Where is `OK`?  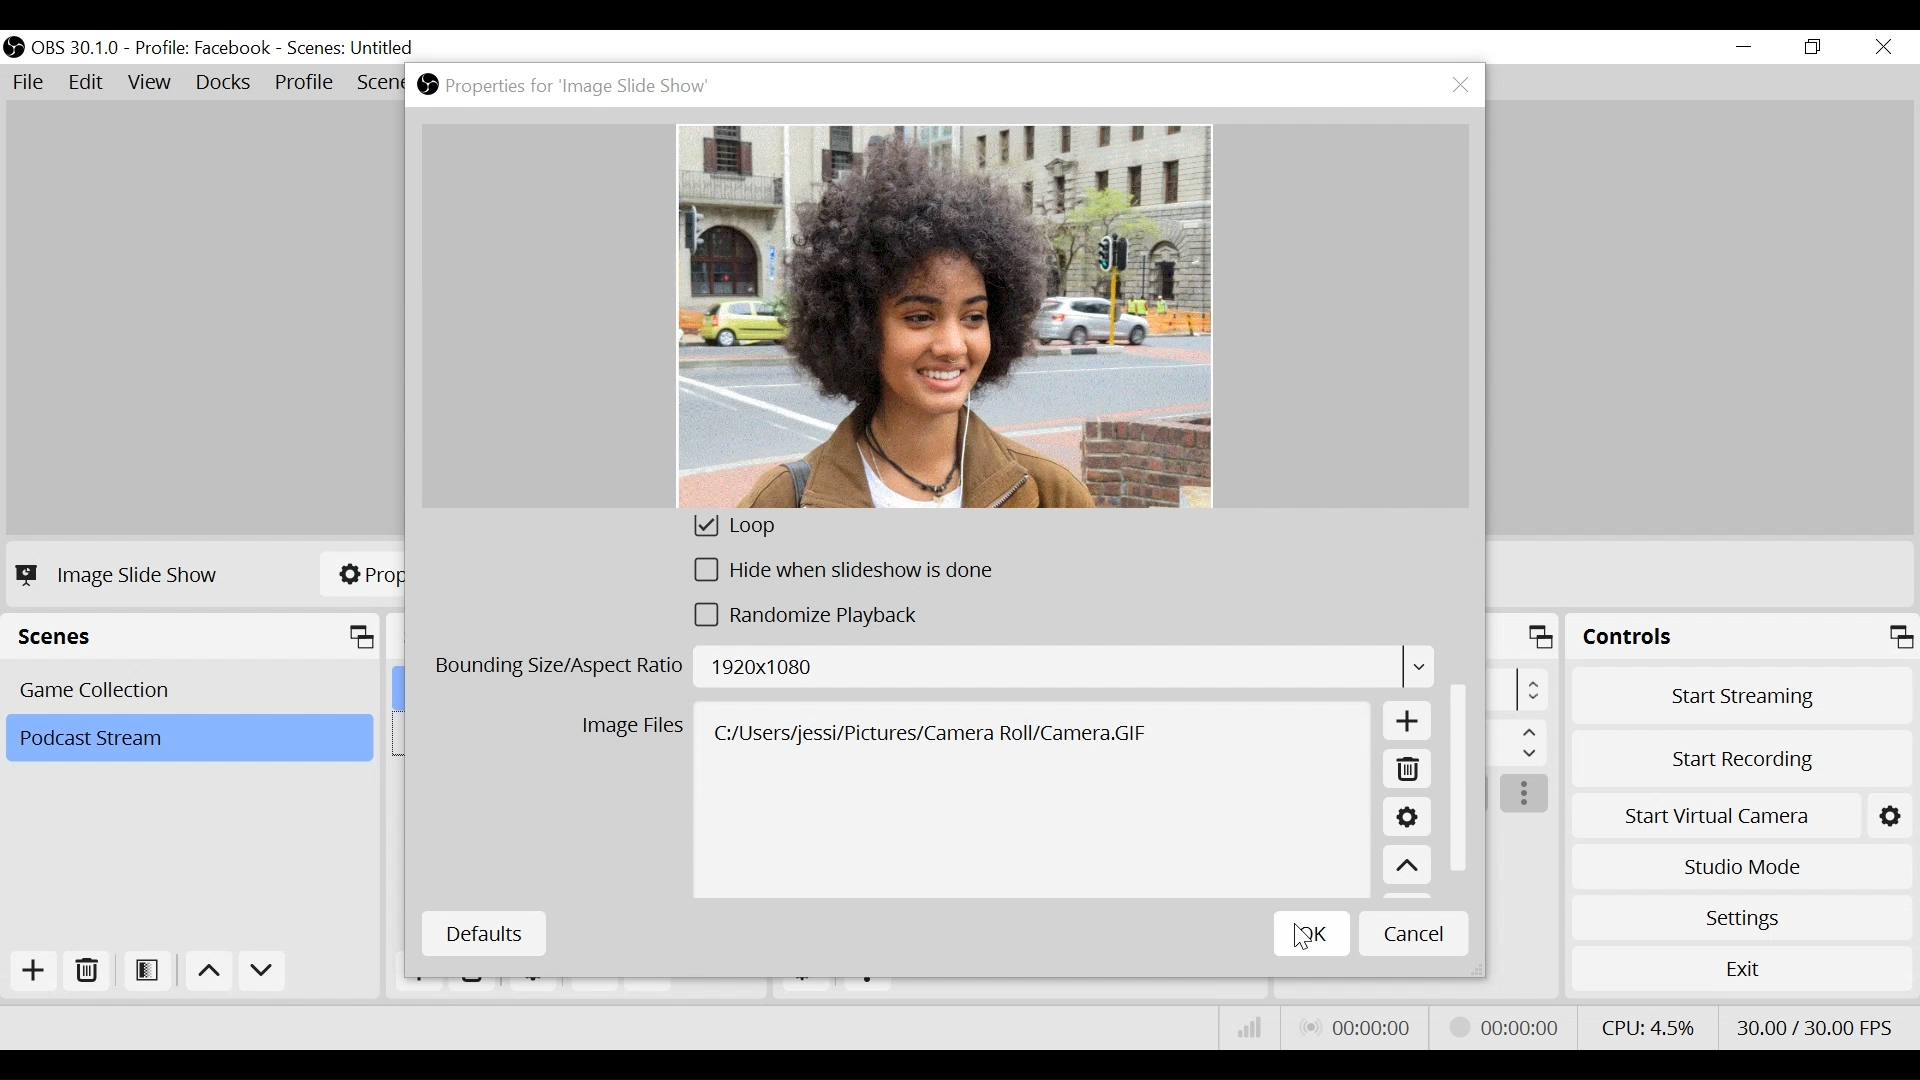
OK is located at coordinates (1312, 933).